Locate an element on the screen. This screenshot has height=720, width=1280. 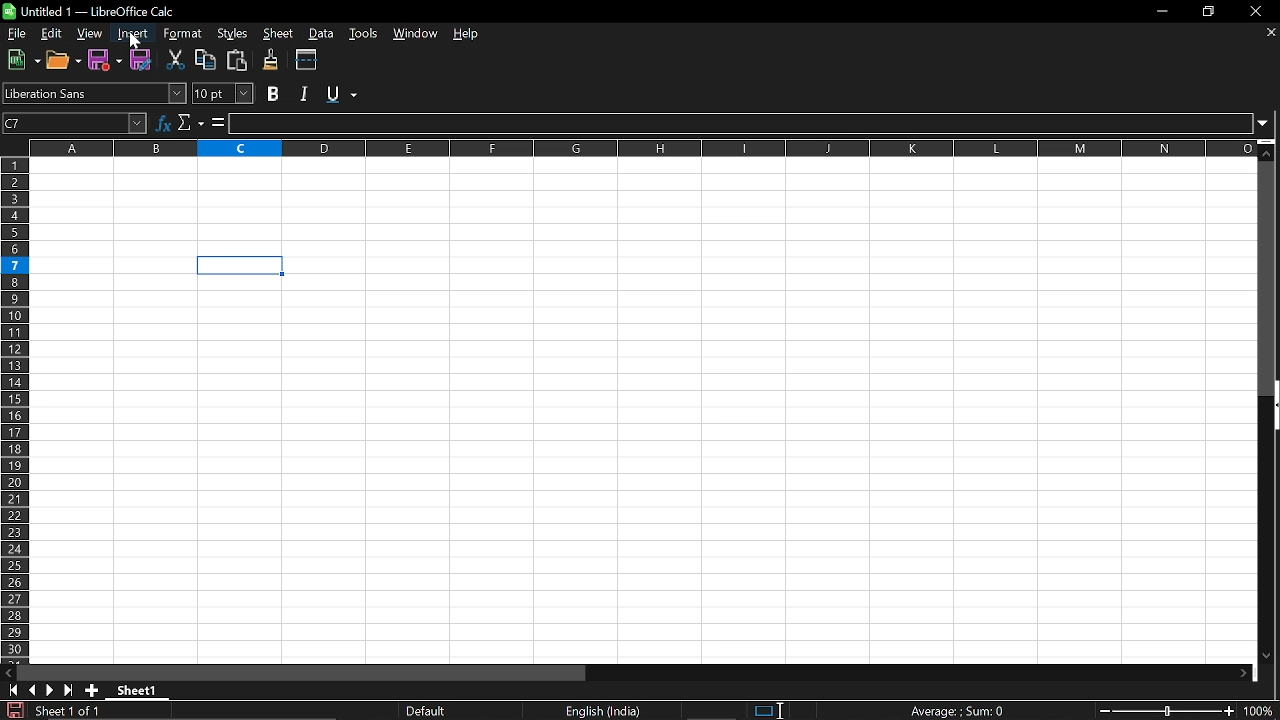
File is located at coordinates (16, 33).